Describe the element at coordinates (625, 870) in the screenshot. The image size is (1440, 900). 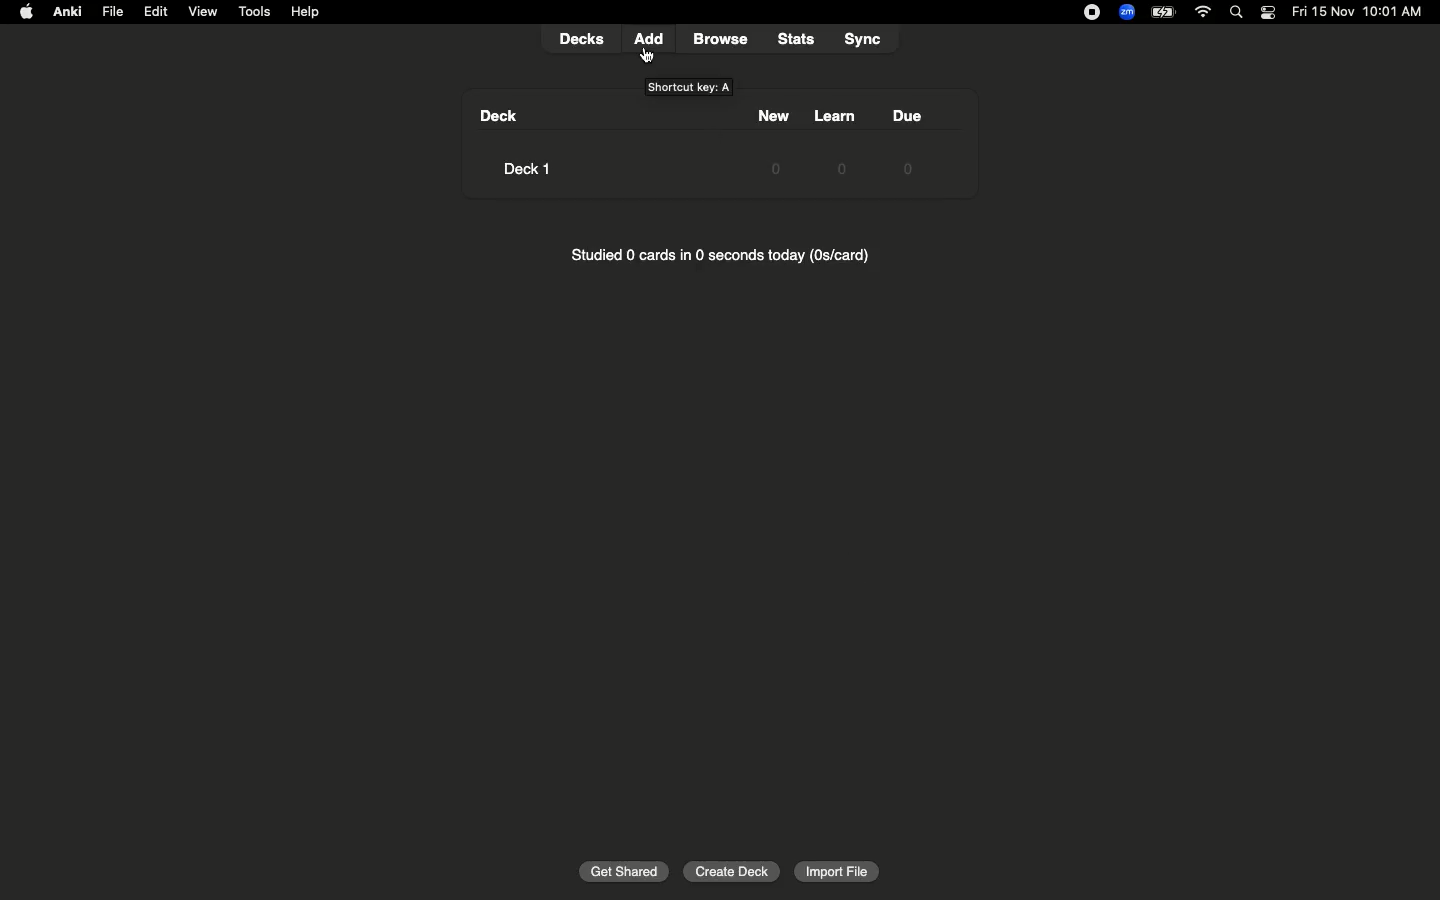
I see `Get shared` at that location.